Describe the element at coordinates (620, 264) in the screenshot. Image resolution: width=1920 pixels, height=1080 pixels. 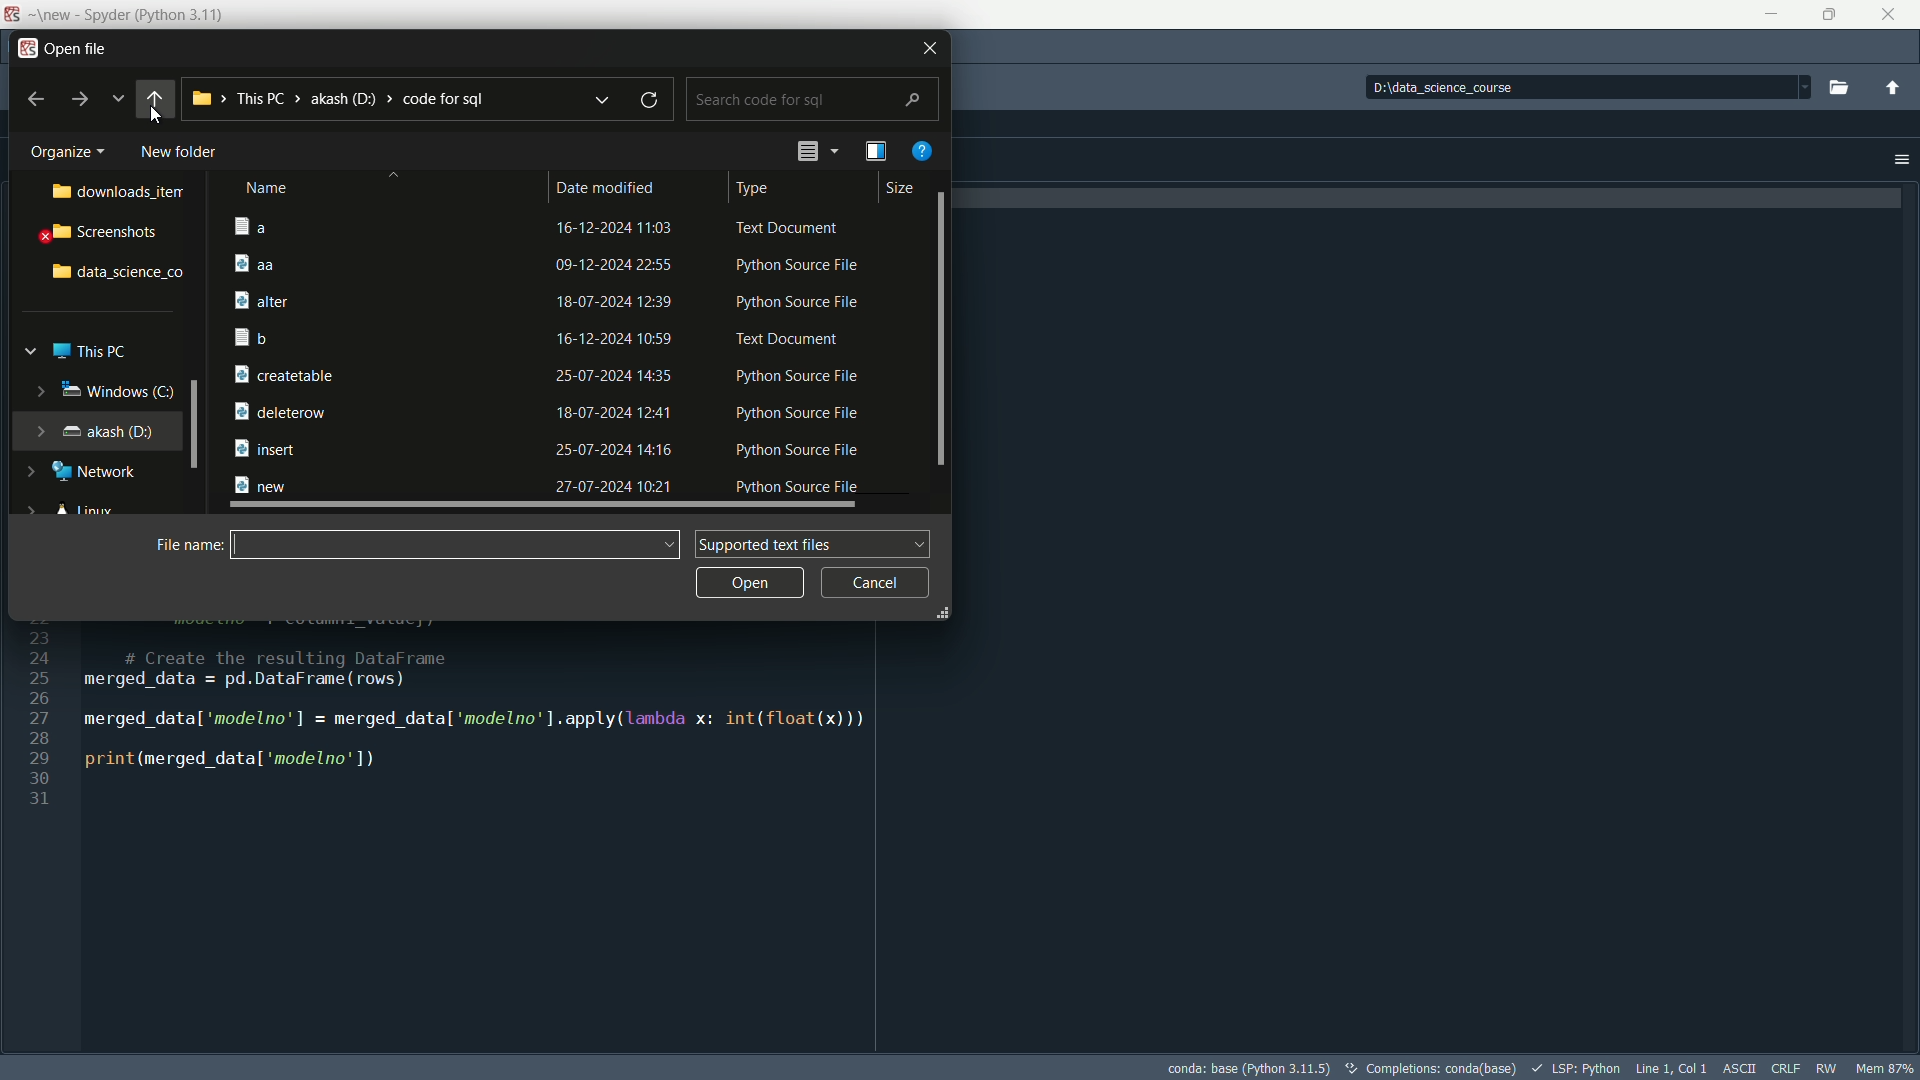
I see `09-12-2024 22:55 Python Source File` at that location.